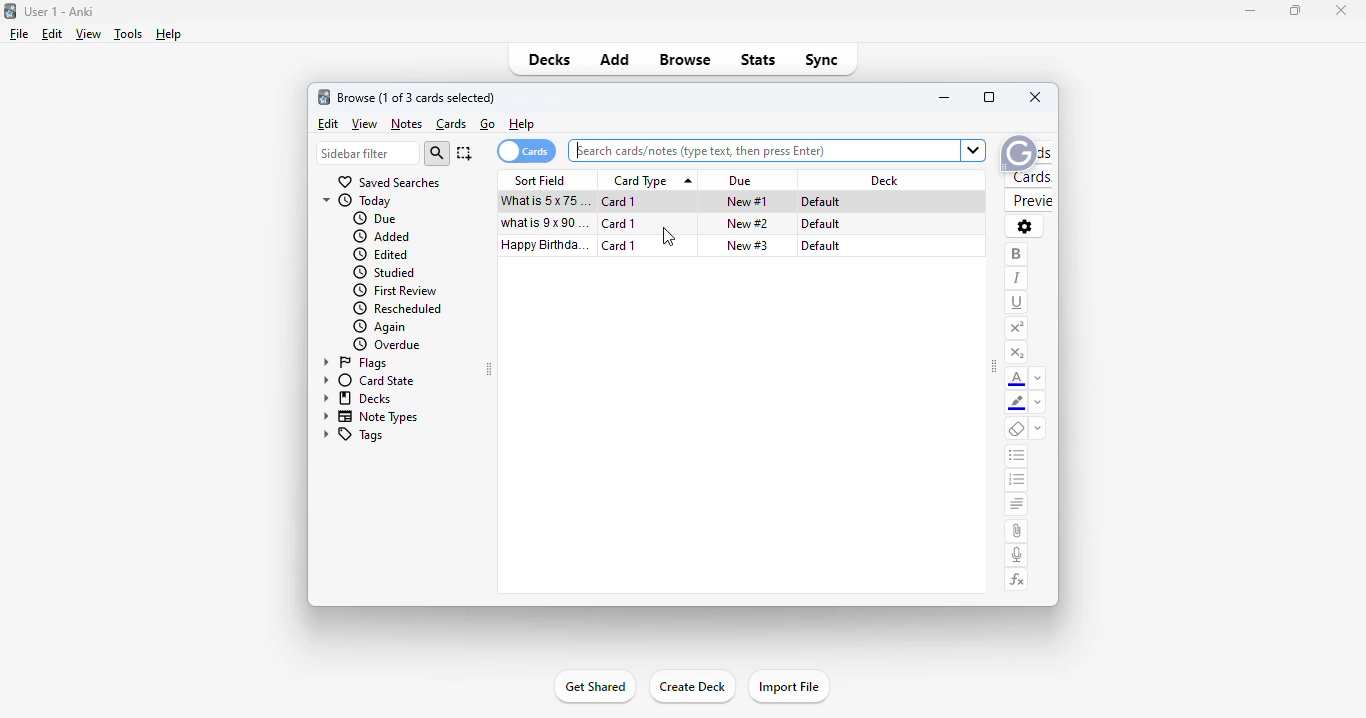 Image resolution: width=1366 pixels, height=718 pixels. What do you see at coordinates (820, 246) in the screenshot?
I see `default` at bounding box center [820, 246].